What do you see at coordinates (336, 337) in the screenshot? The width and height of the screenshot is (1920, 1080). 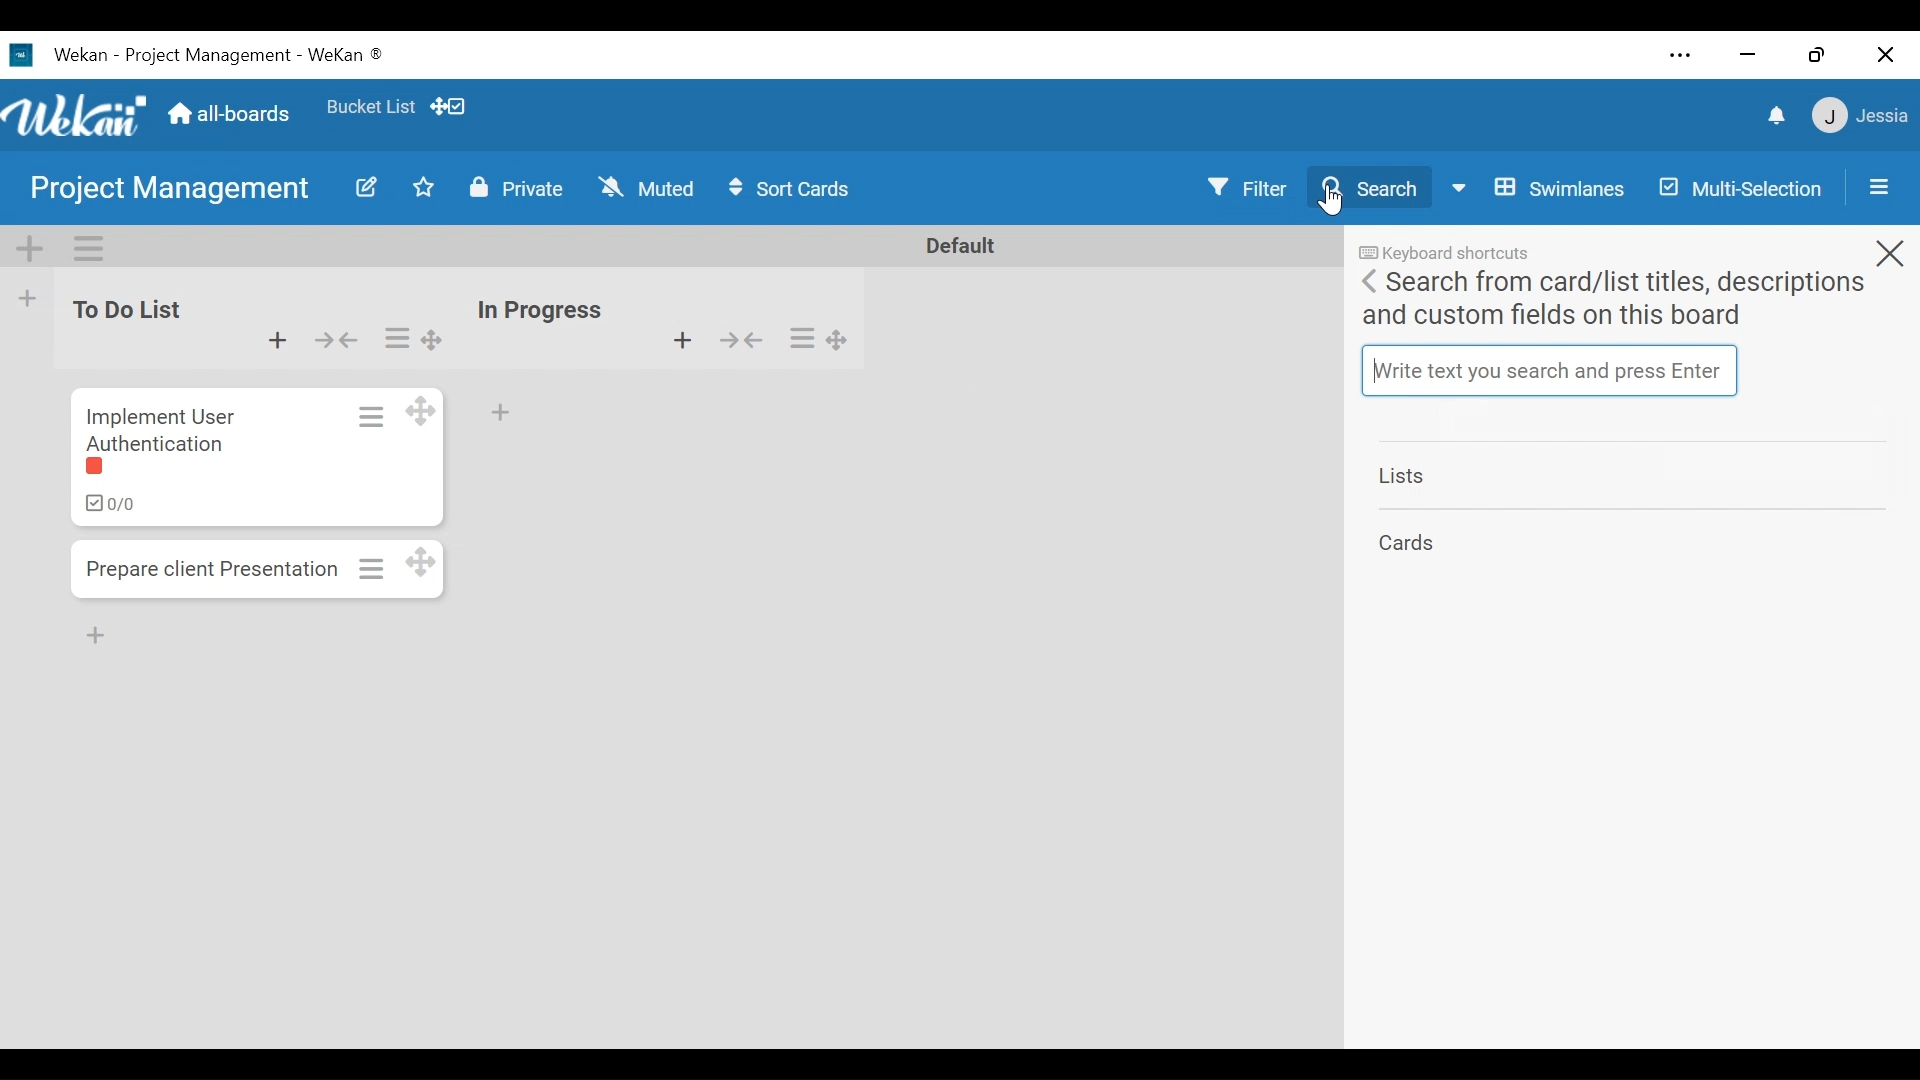 I see `collapse` at bounding box center [336, 337].